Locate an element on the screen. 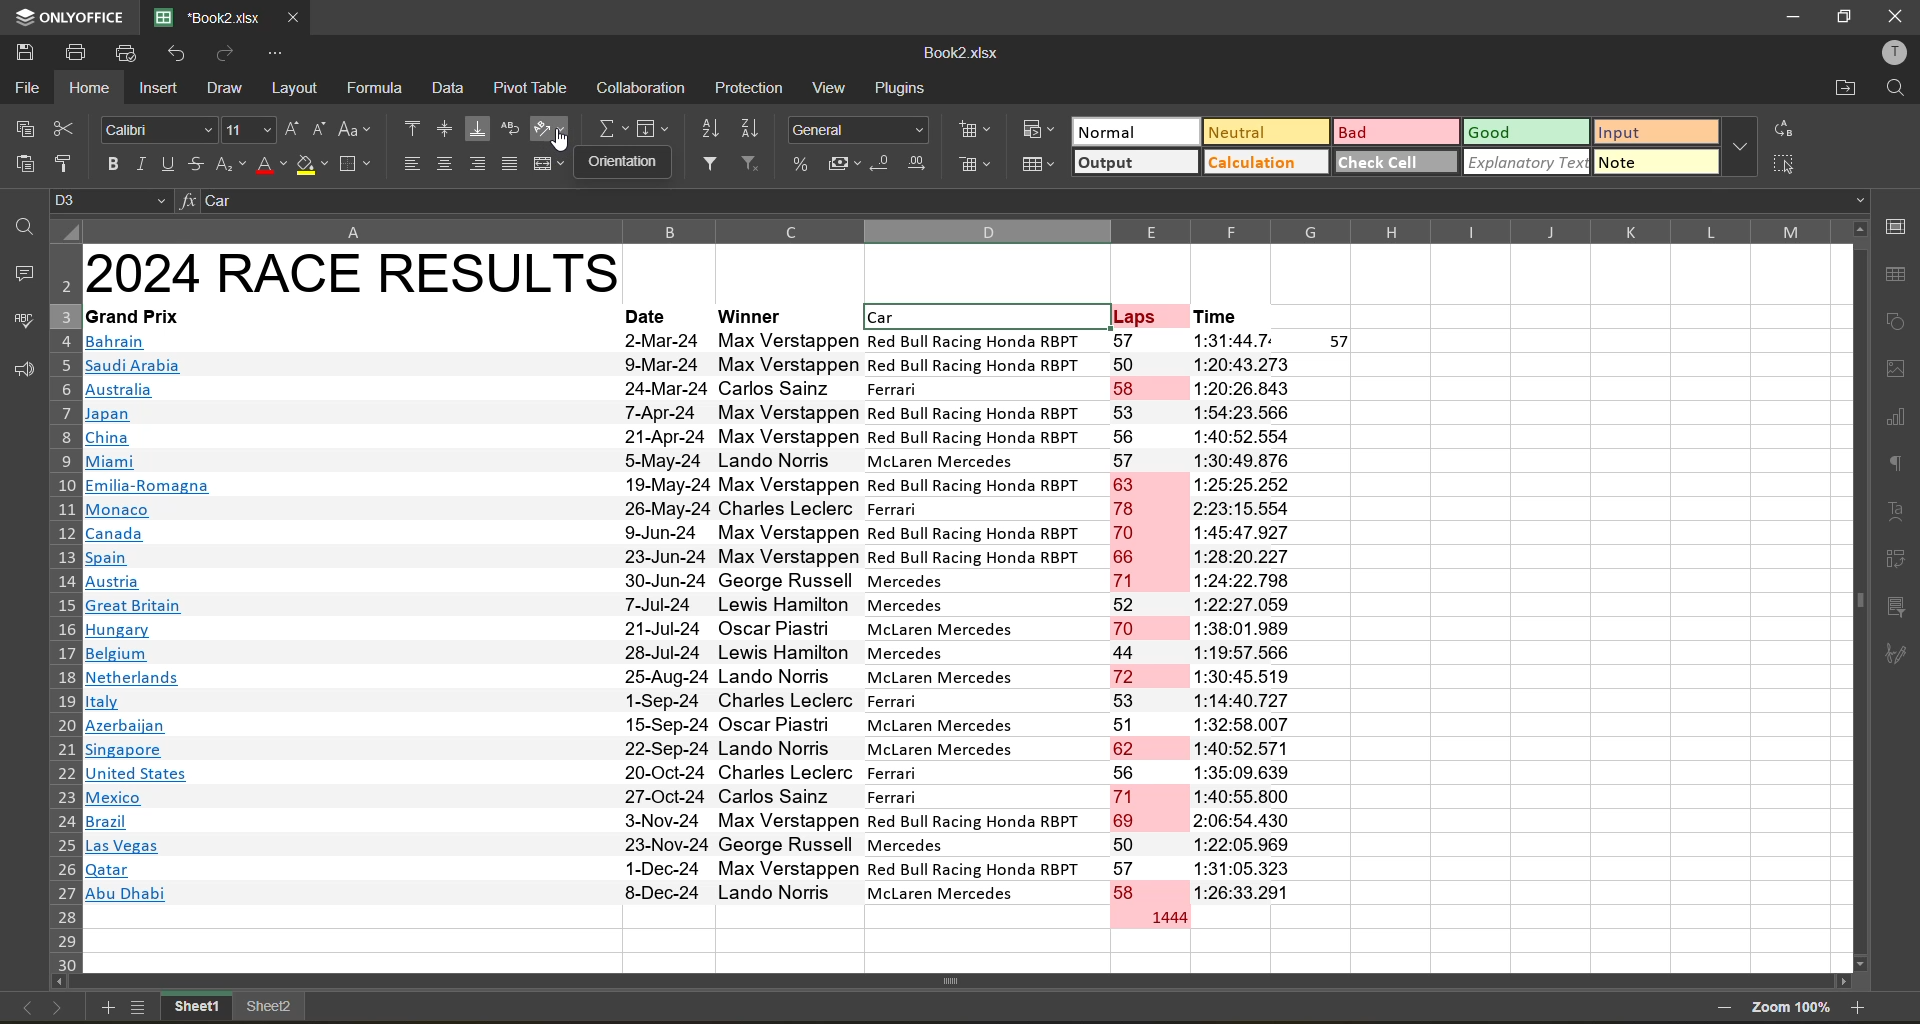 The height and width of the screenshot is (1024, 1920). view is located at coordinates (834, 87).